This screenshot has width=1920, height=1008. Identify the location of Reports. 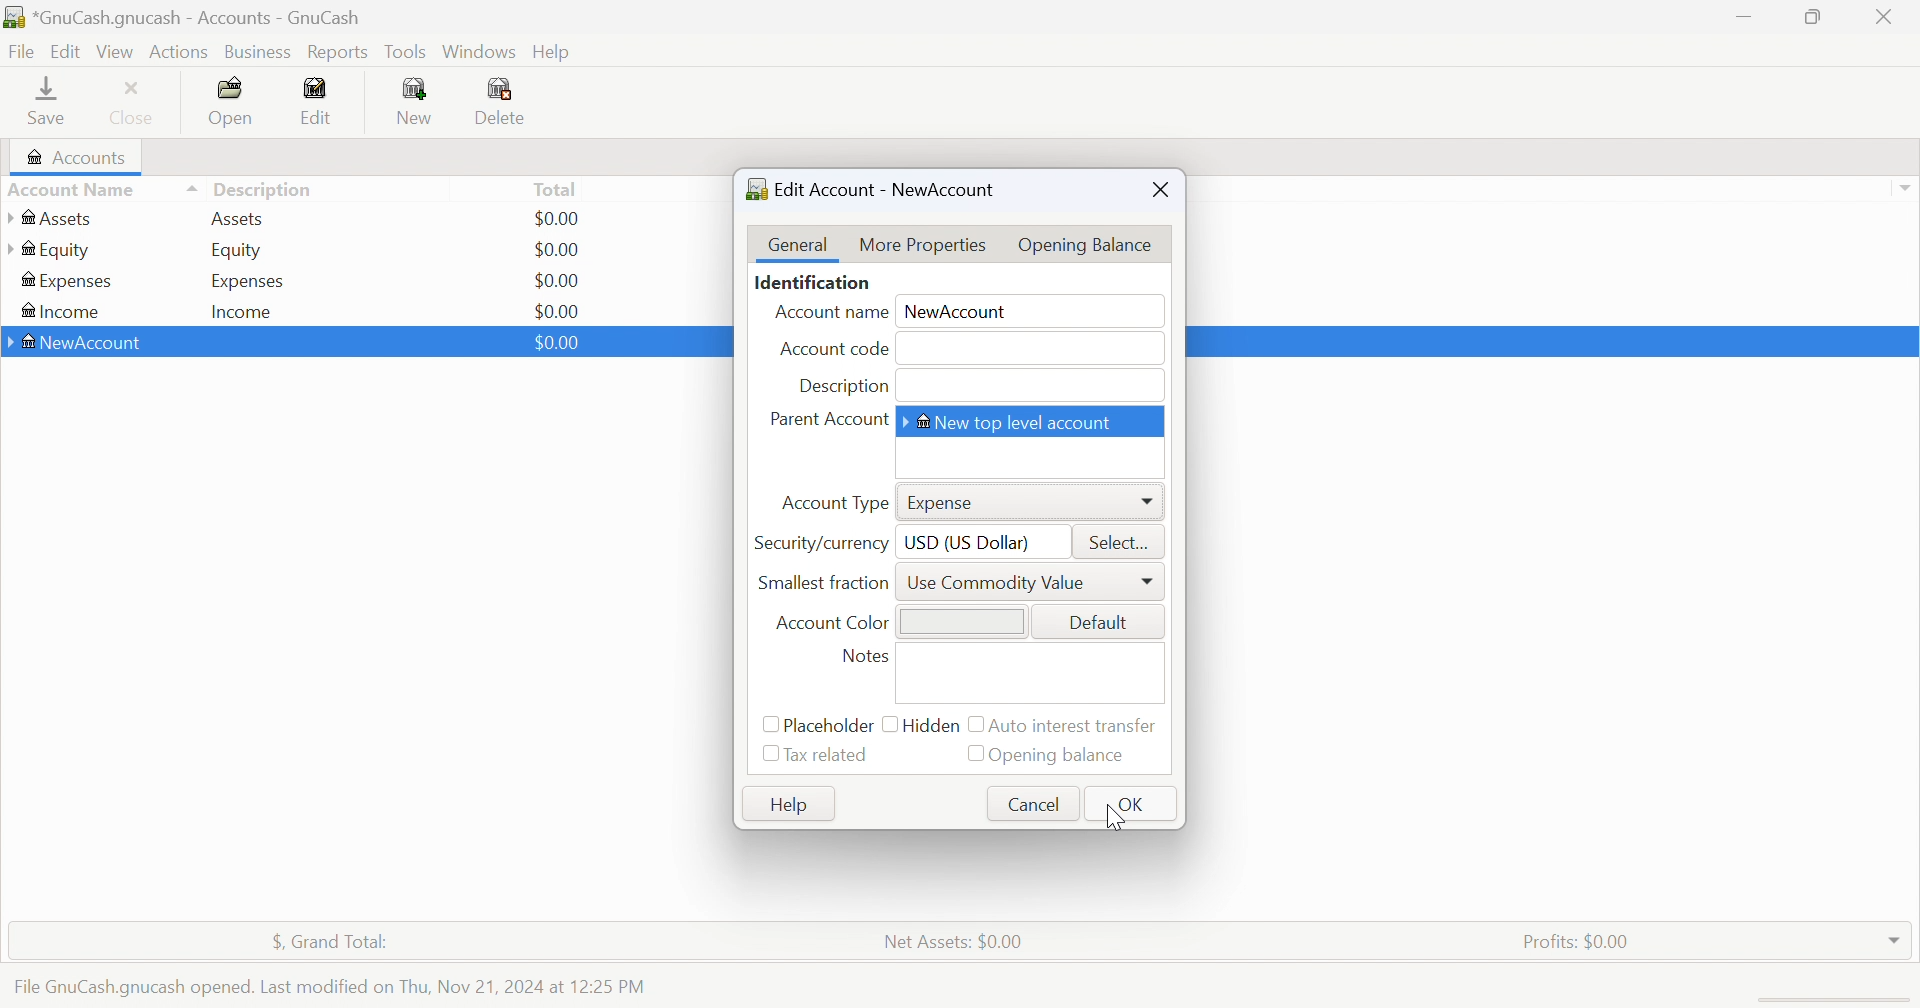
(337, 53).